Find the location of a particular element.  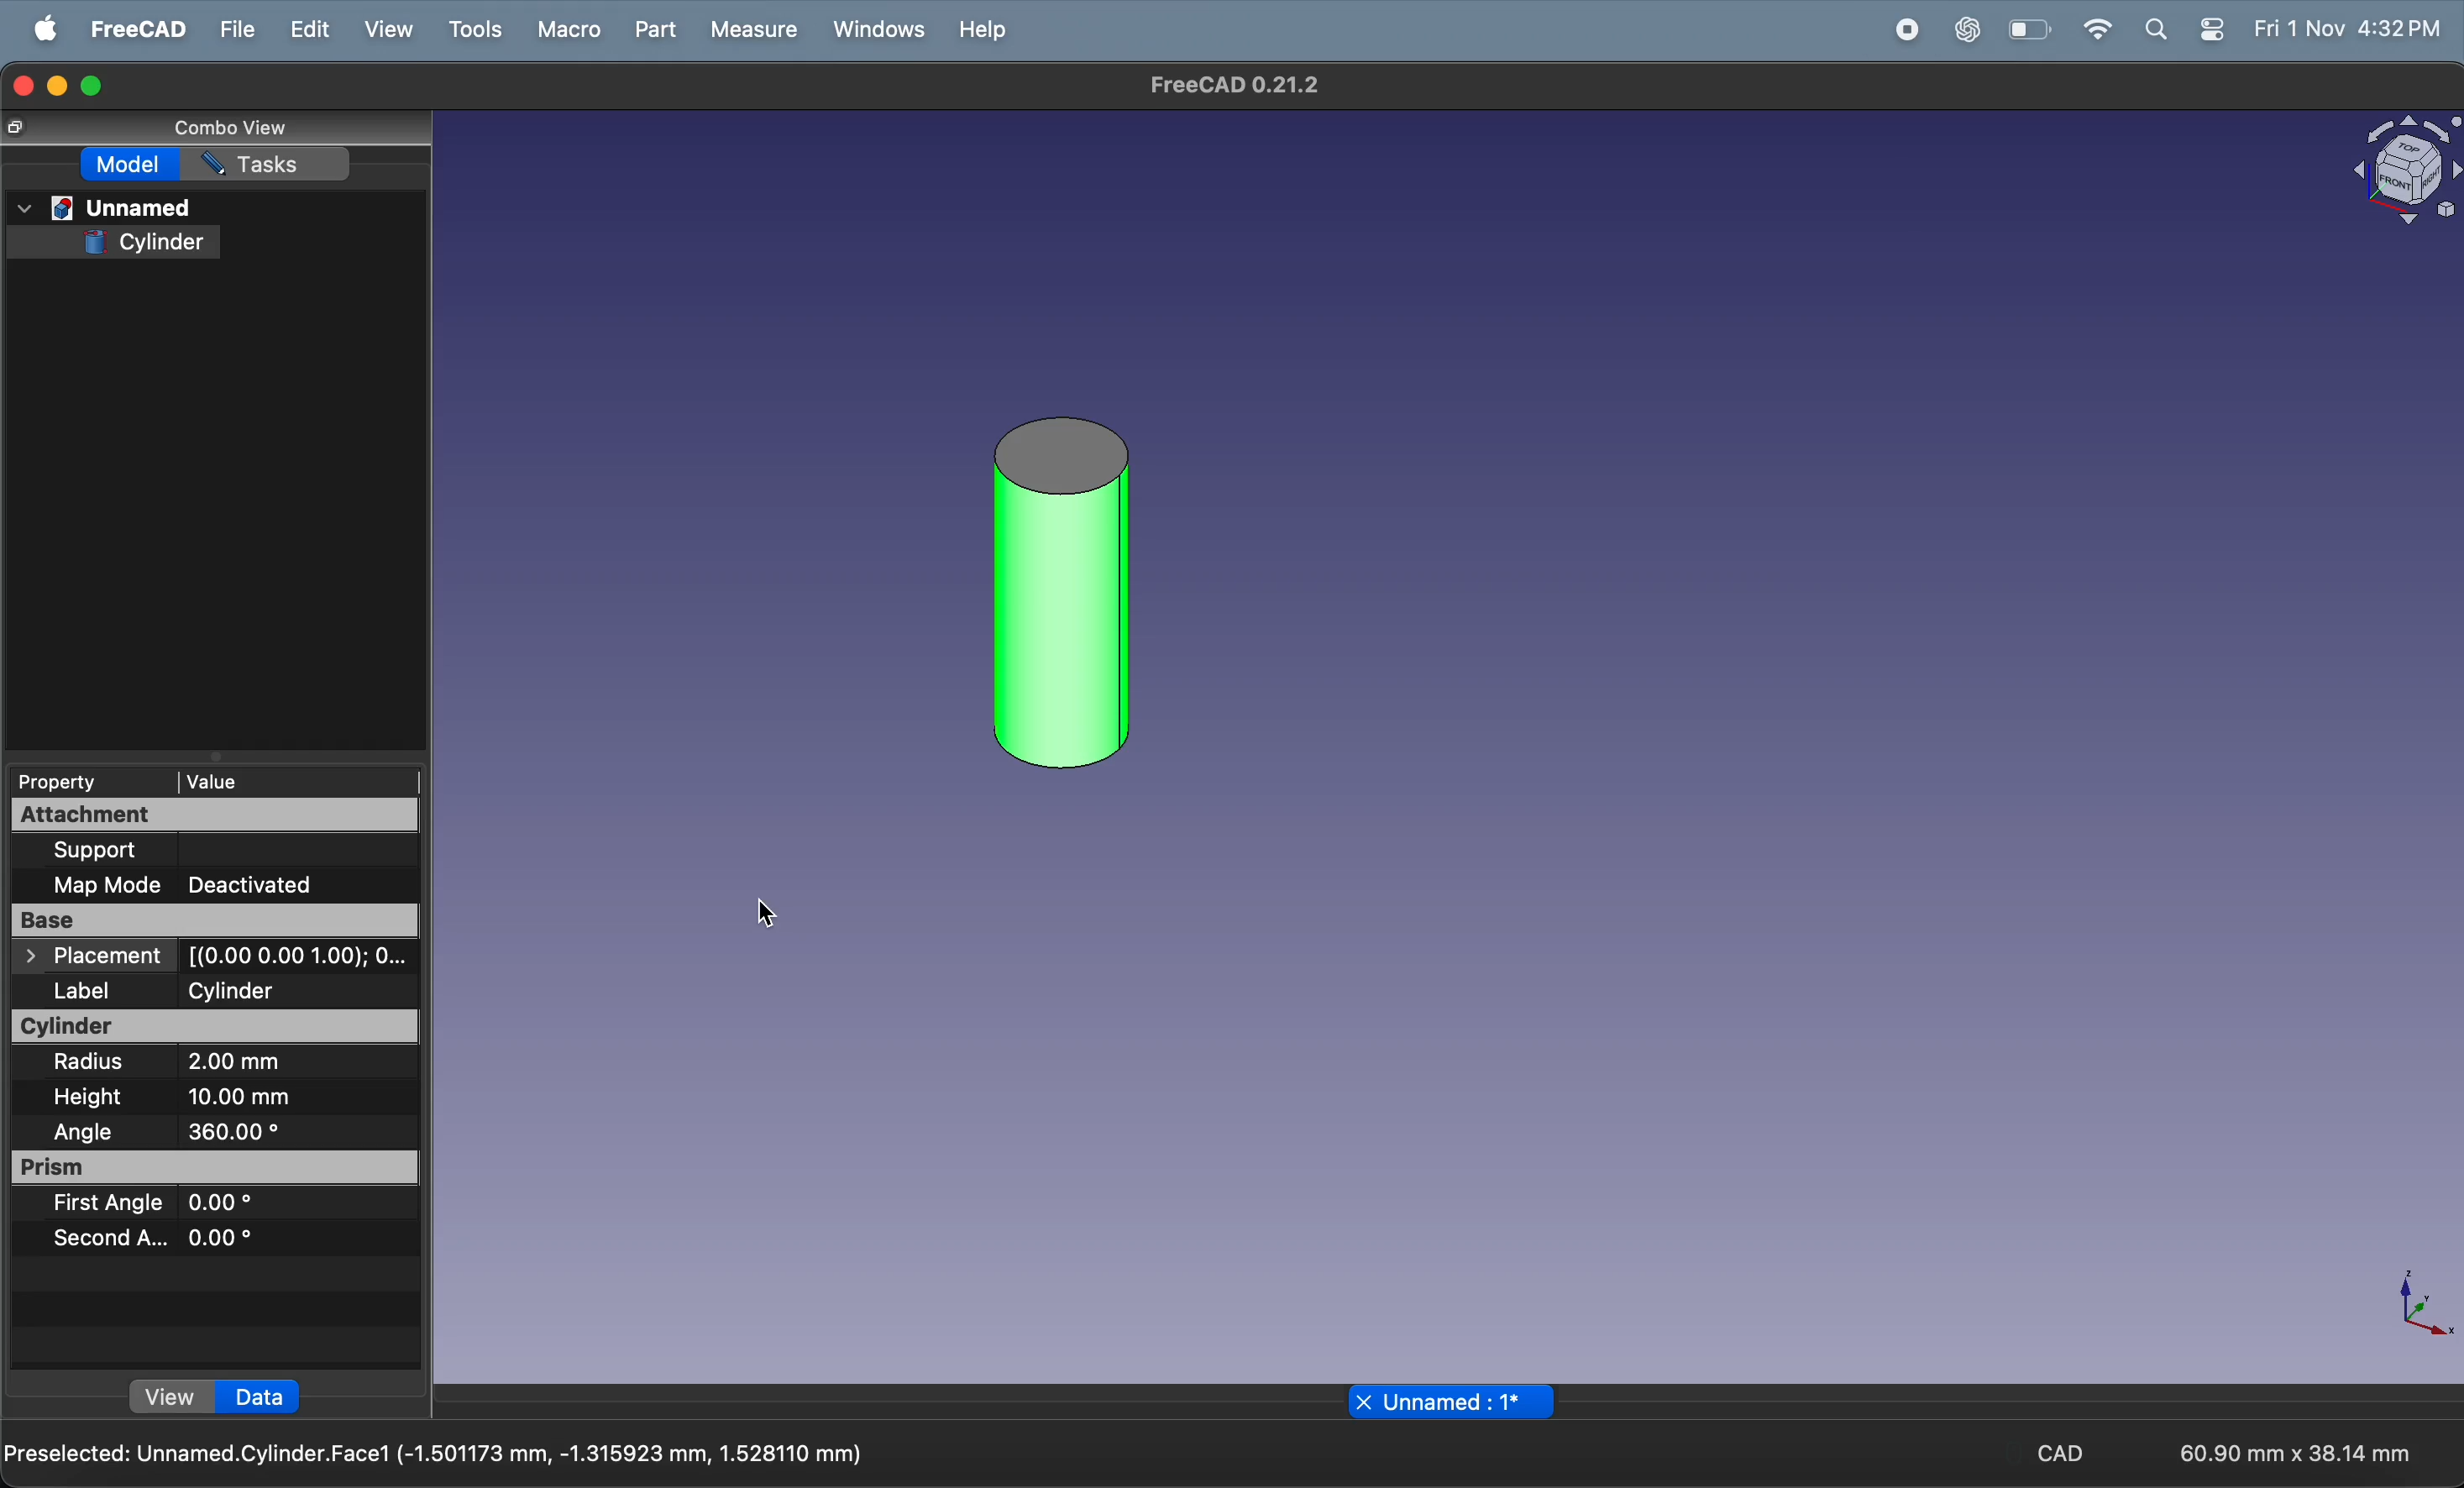

prism is located at coordinates (219, 1168).